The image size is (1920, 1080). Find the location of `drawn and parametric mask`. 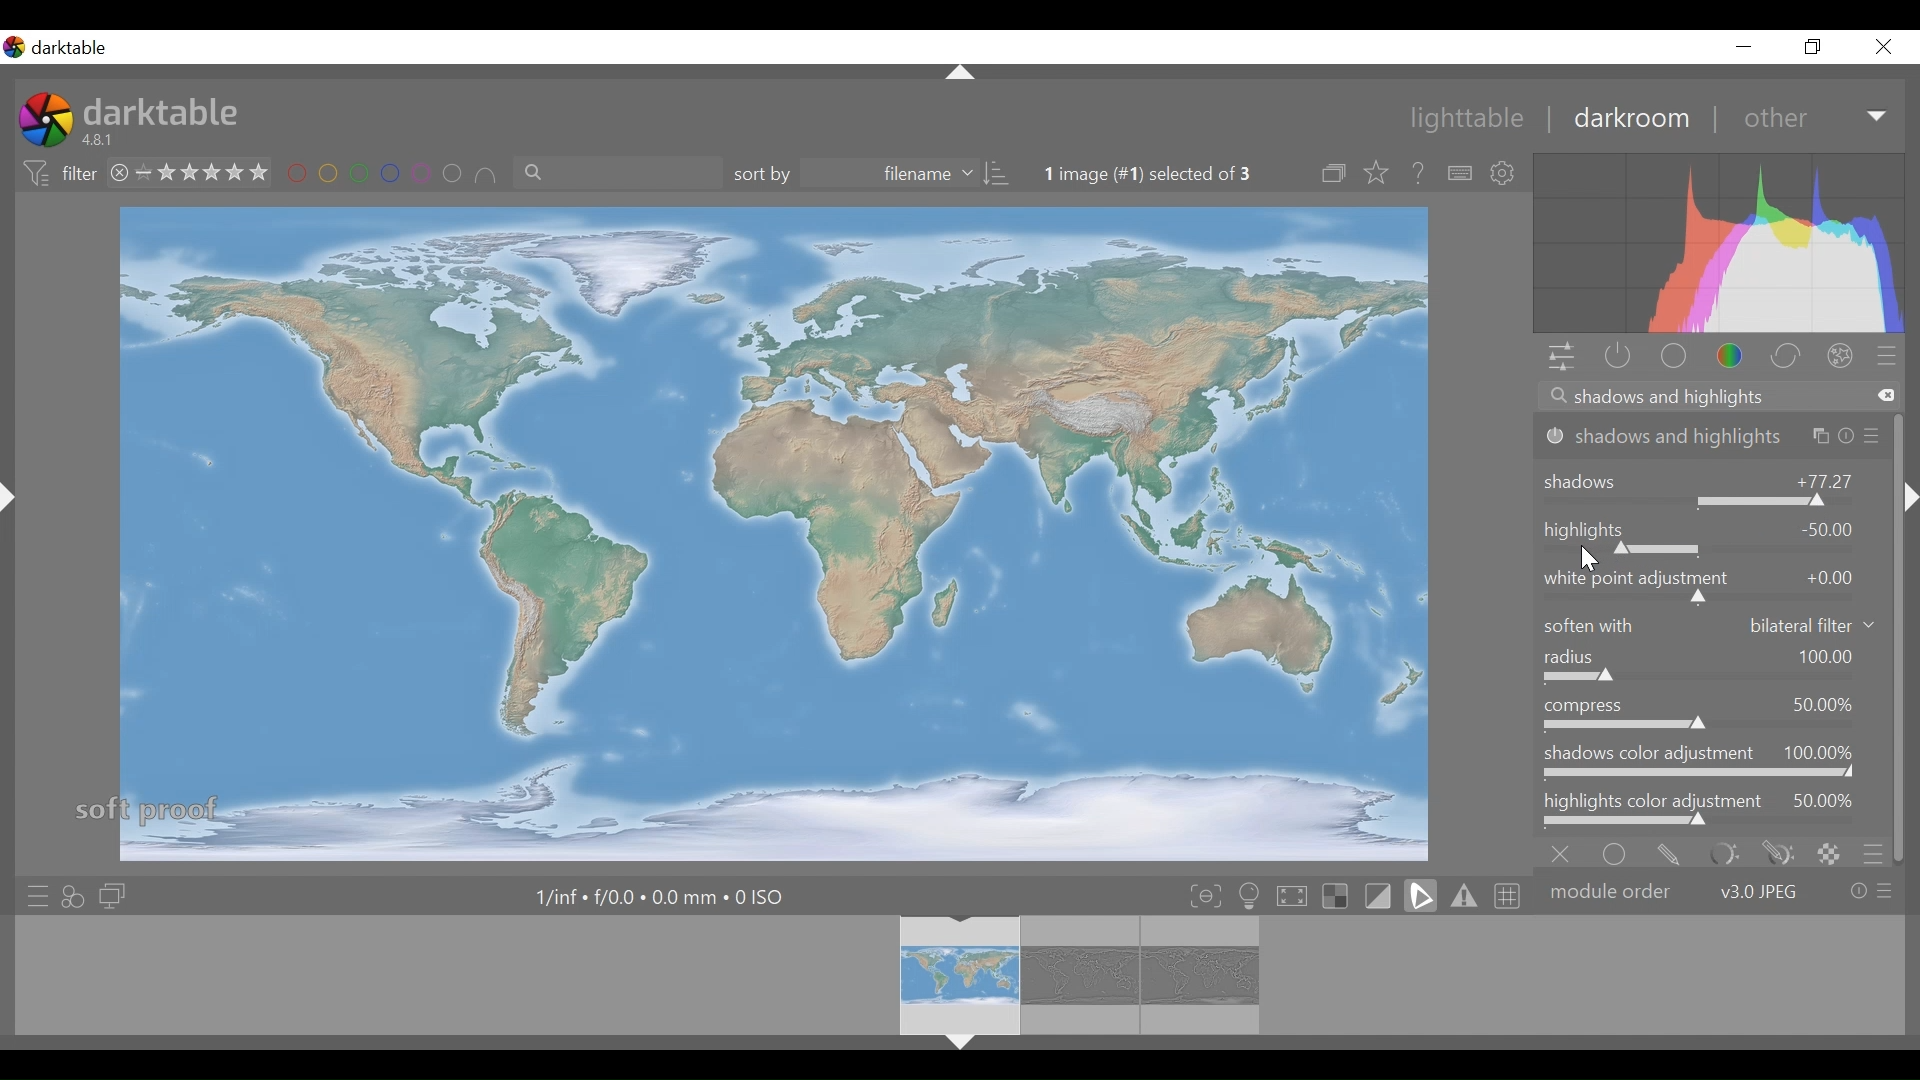

drawn and parametric mask is located at coordinates (1774, 852).